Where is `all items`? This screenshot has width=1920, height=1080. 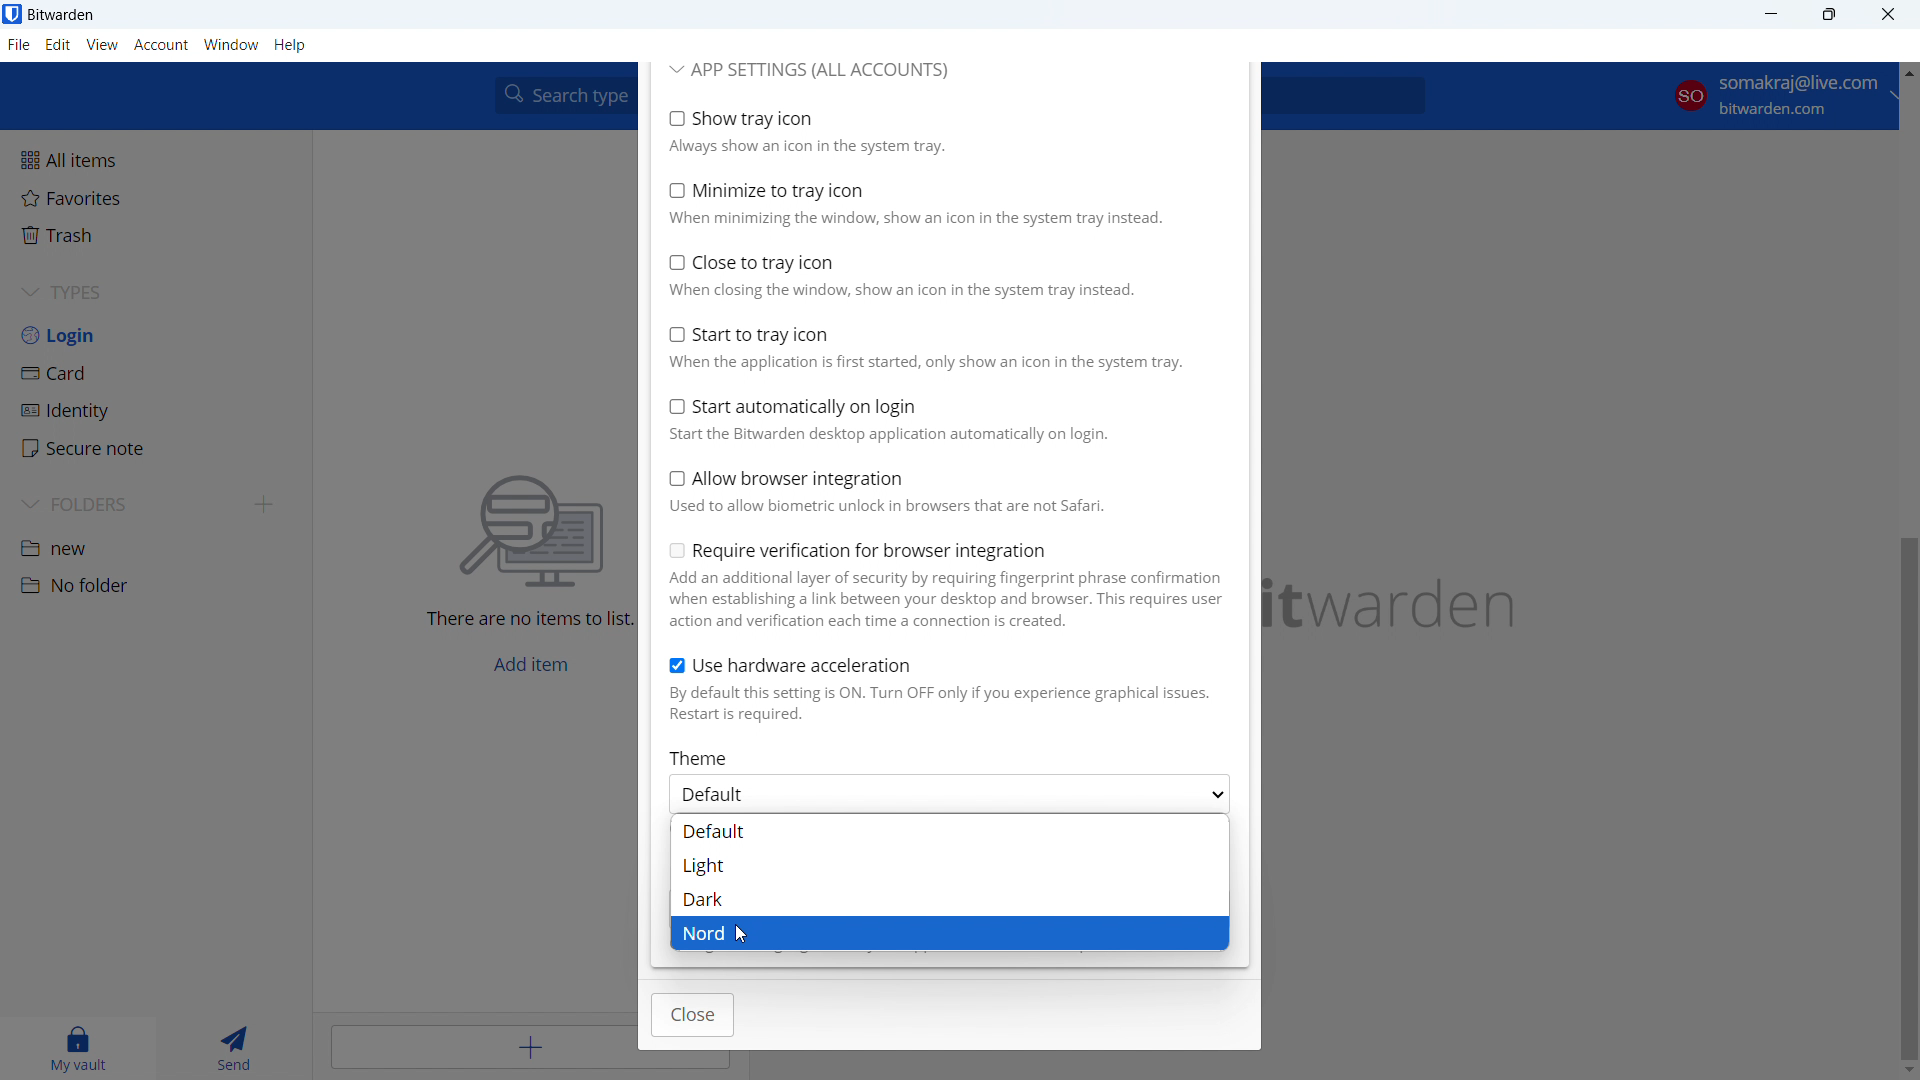 all items is located at coordinates (154, 158).